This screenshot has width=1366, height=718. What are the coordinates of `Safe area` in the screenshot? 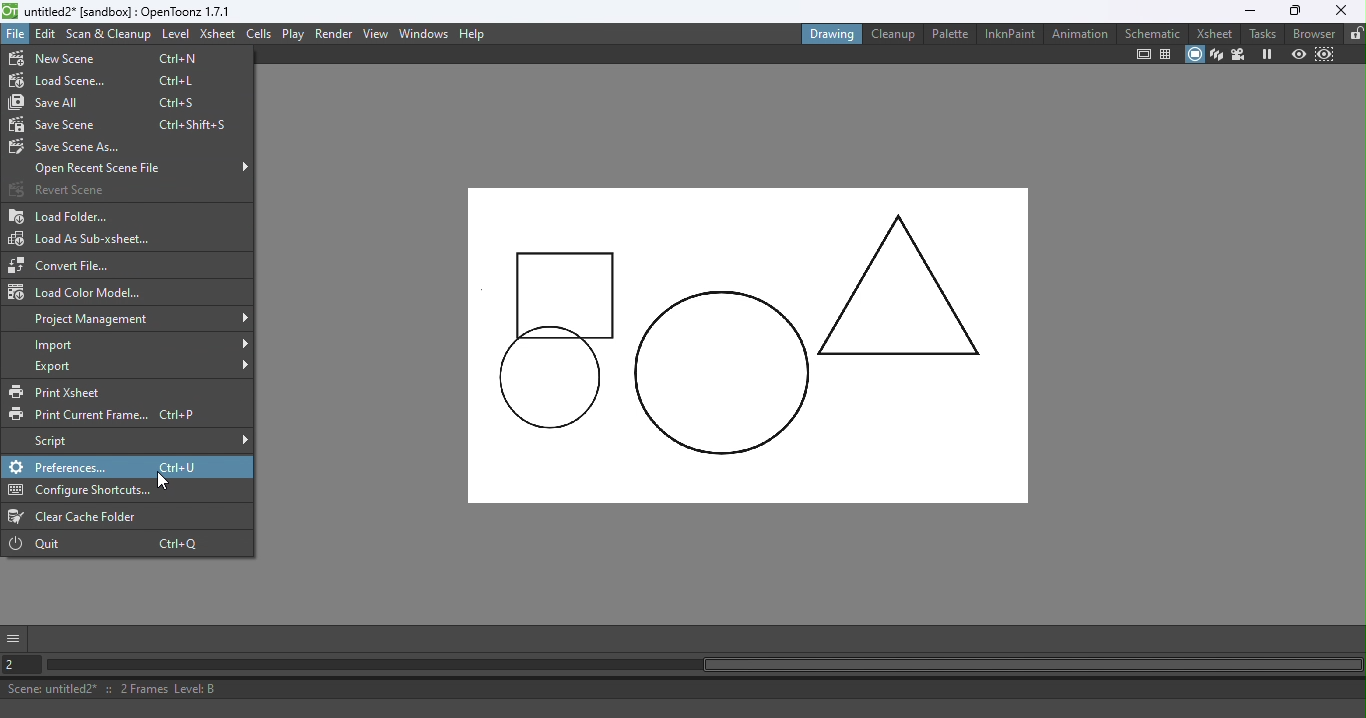 It's located at (1144, 55).